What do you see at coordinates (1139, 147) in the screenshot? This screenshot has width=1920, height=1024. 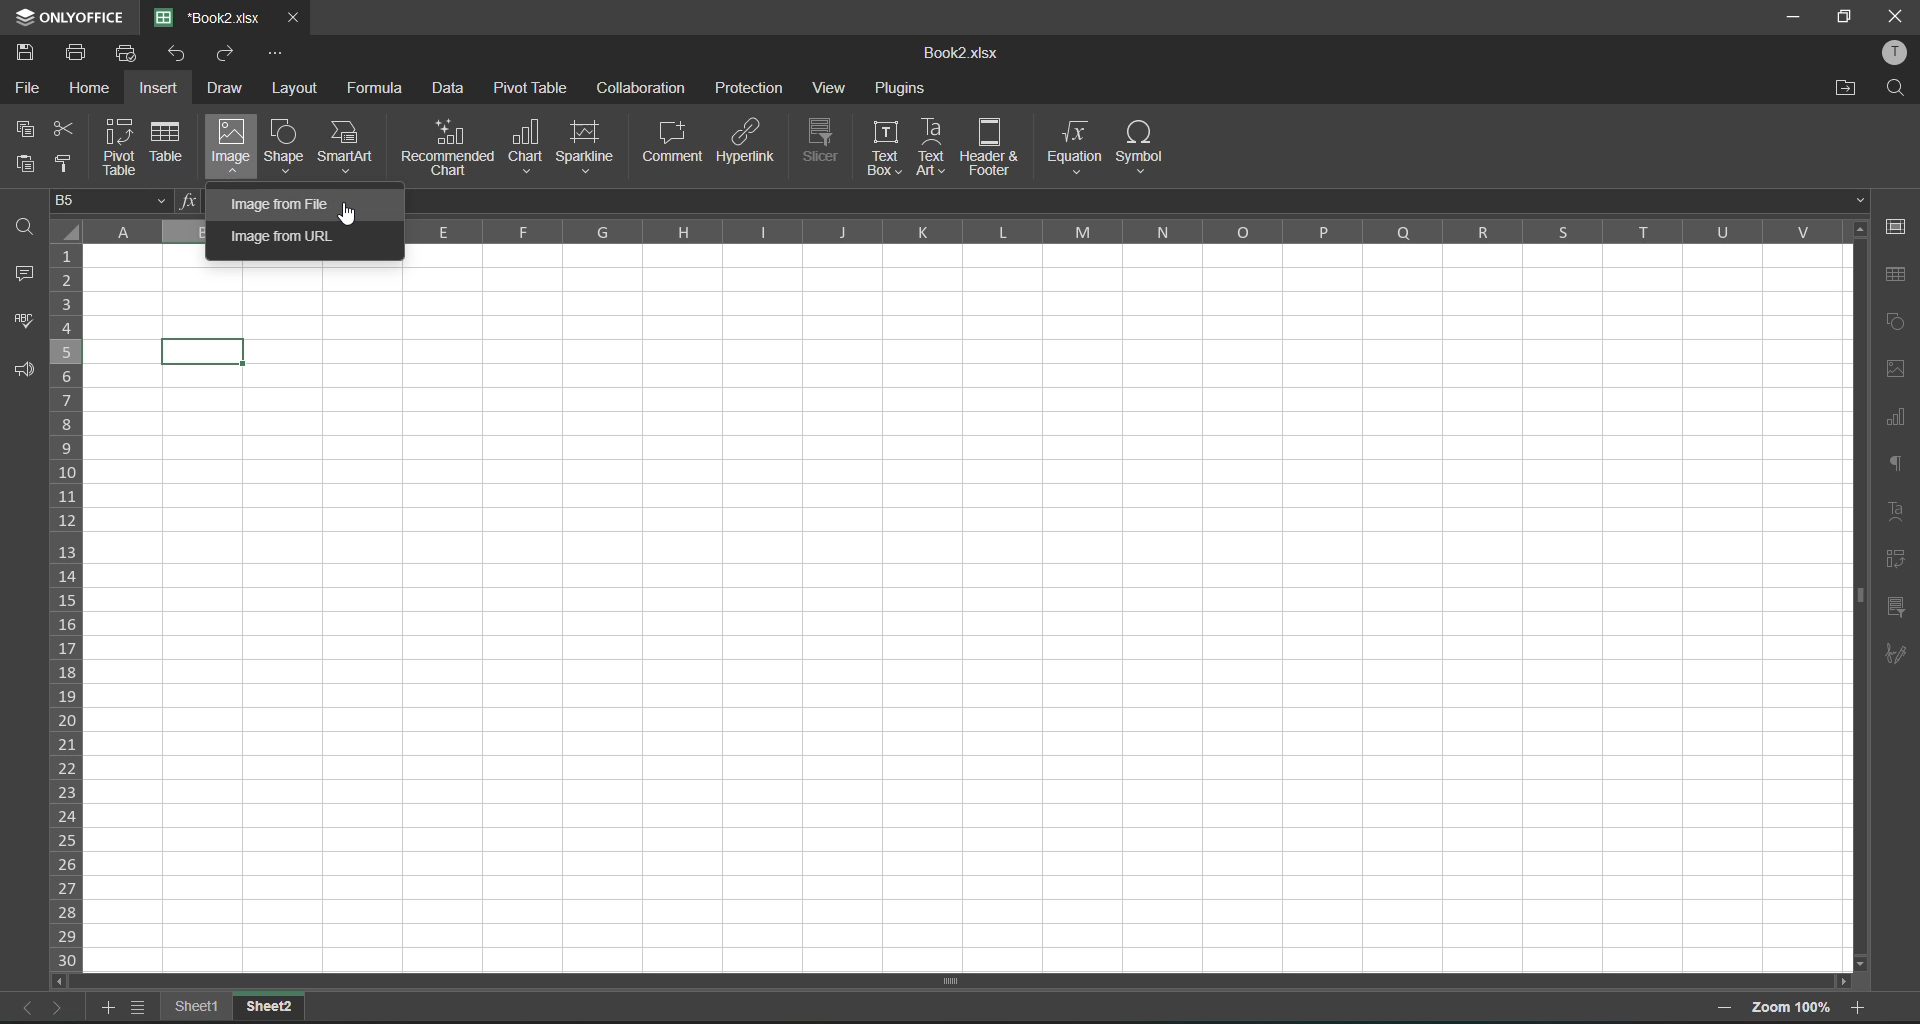 I see `symbol` at bounding box center [1139, 147].